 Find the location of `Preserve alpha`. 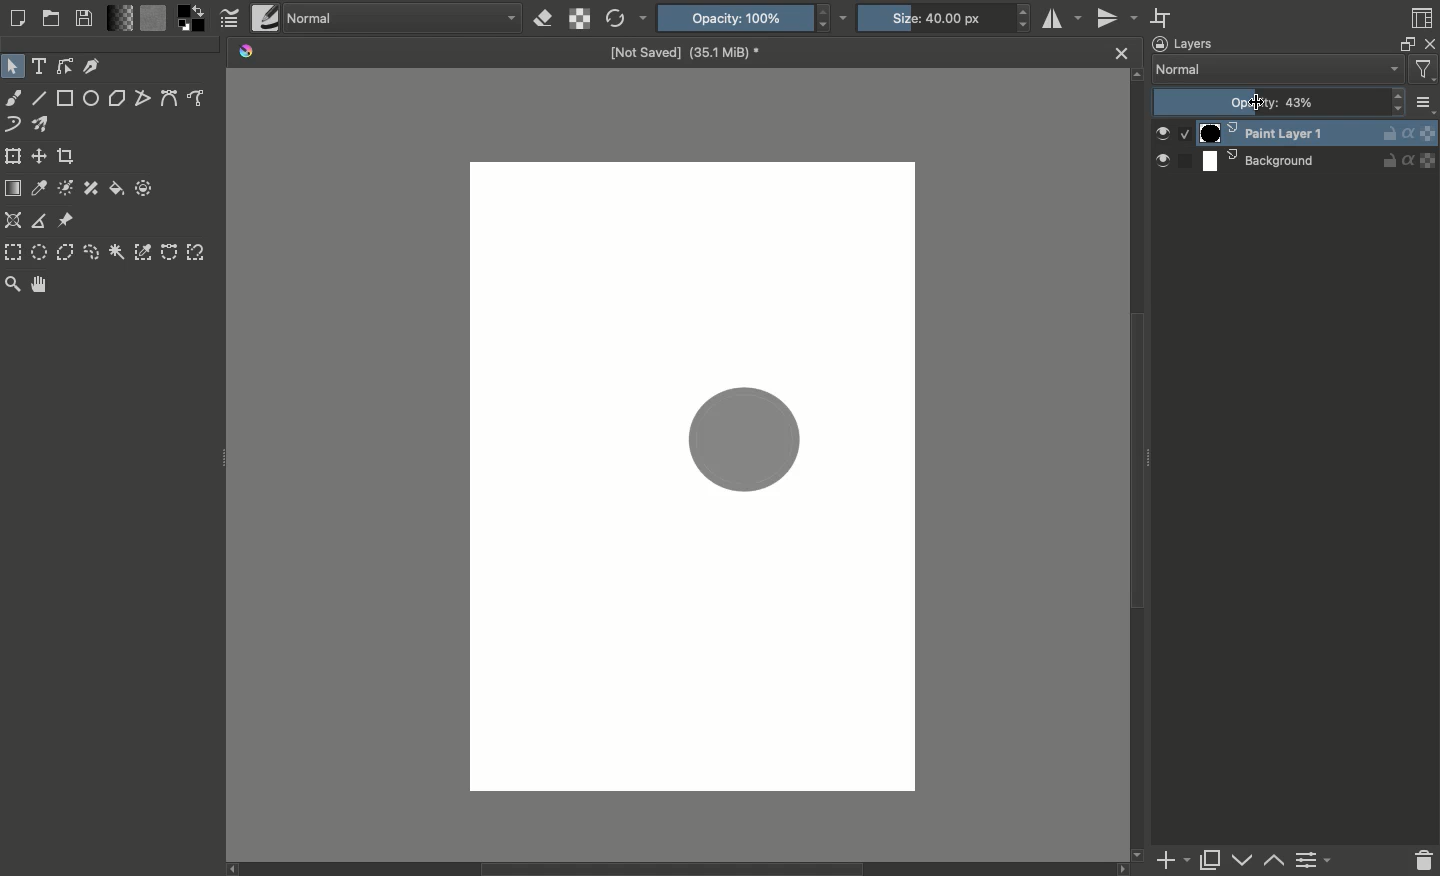

Preserve alpha is located at coordinates (581, 18).